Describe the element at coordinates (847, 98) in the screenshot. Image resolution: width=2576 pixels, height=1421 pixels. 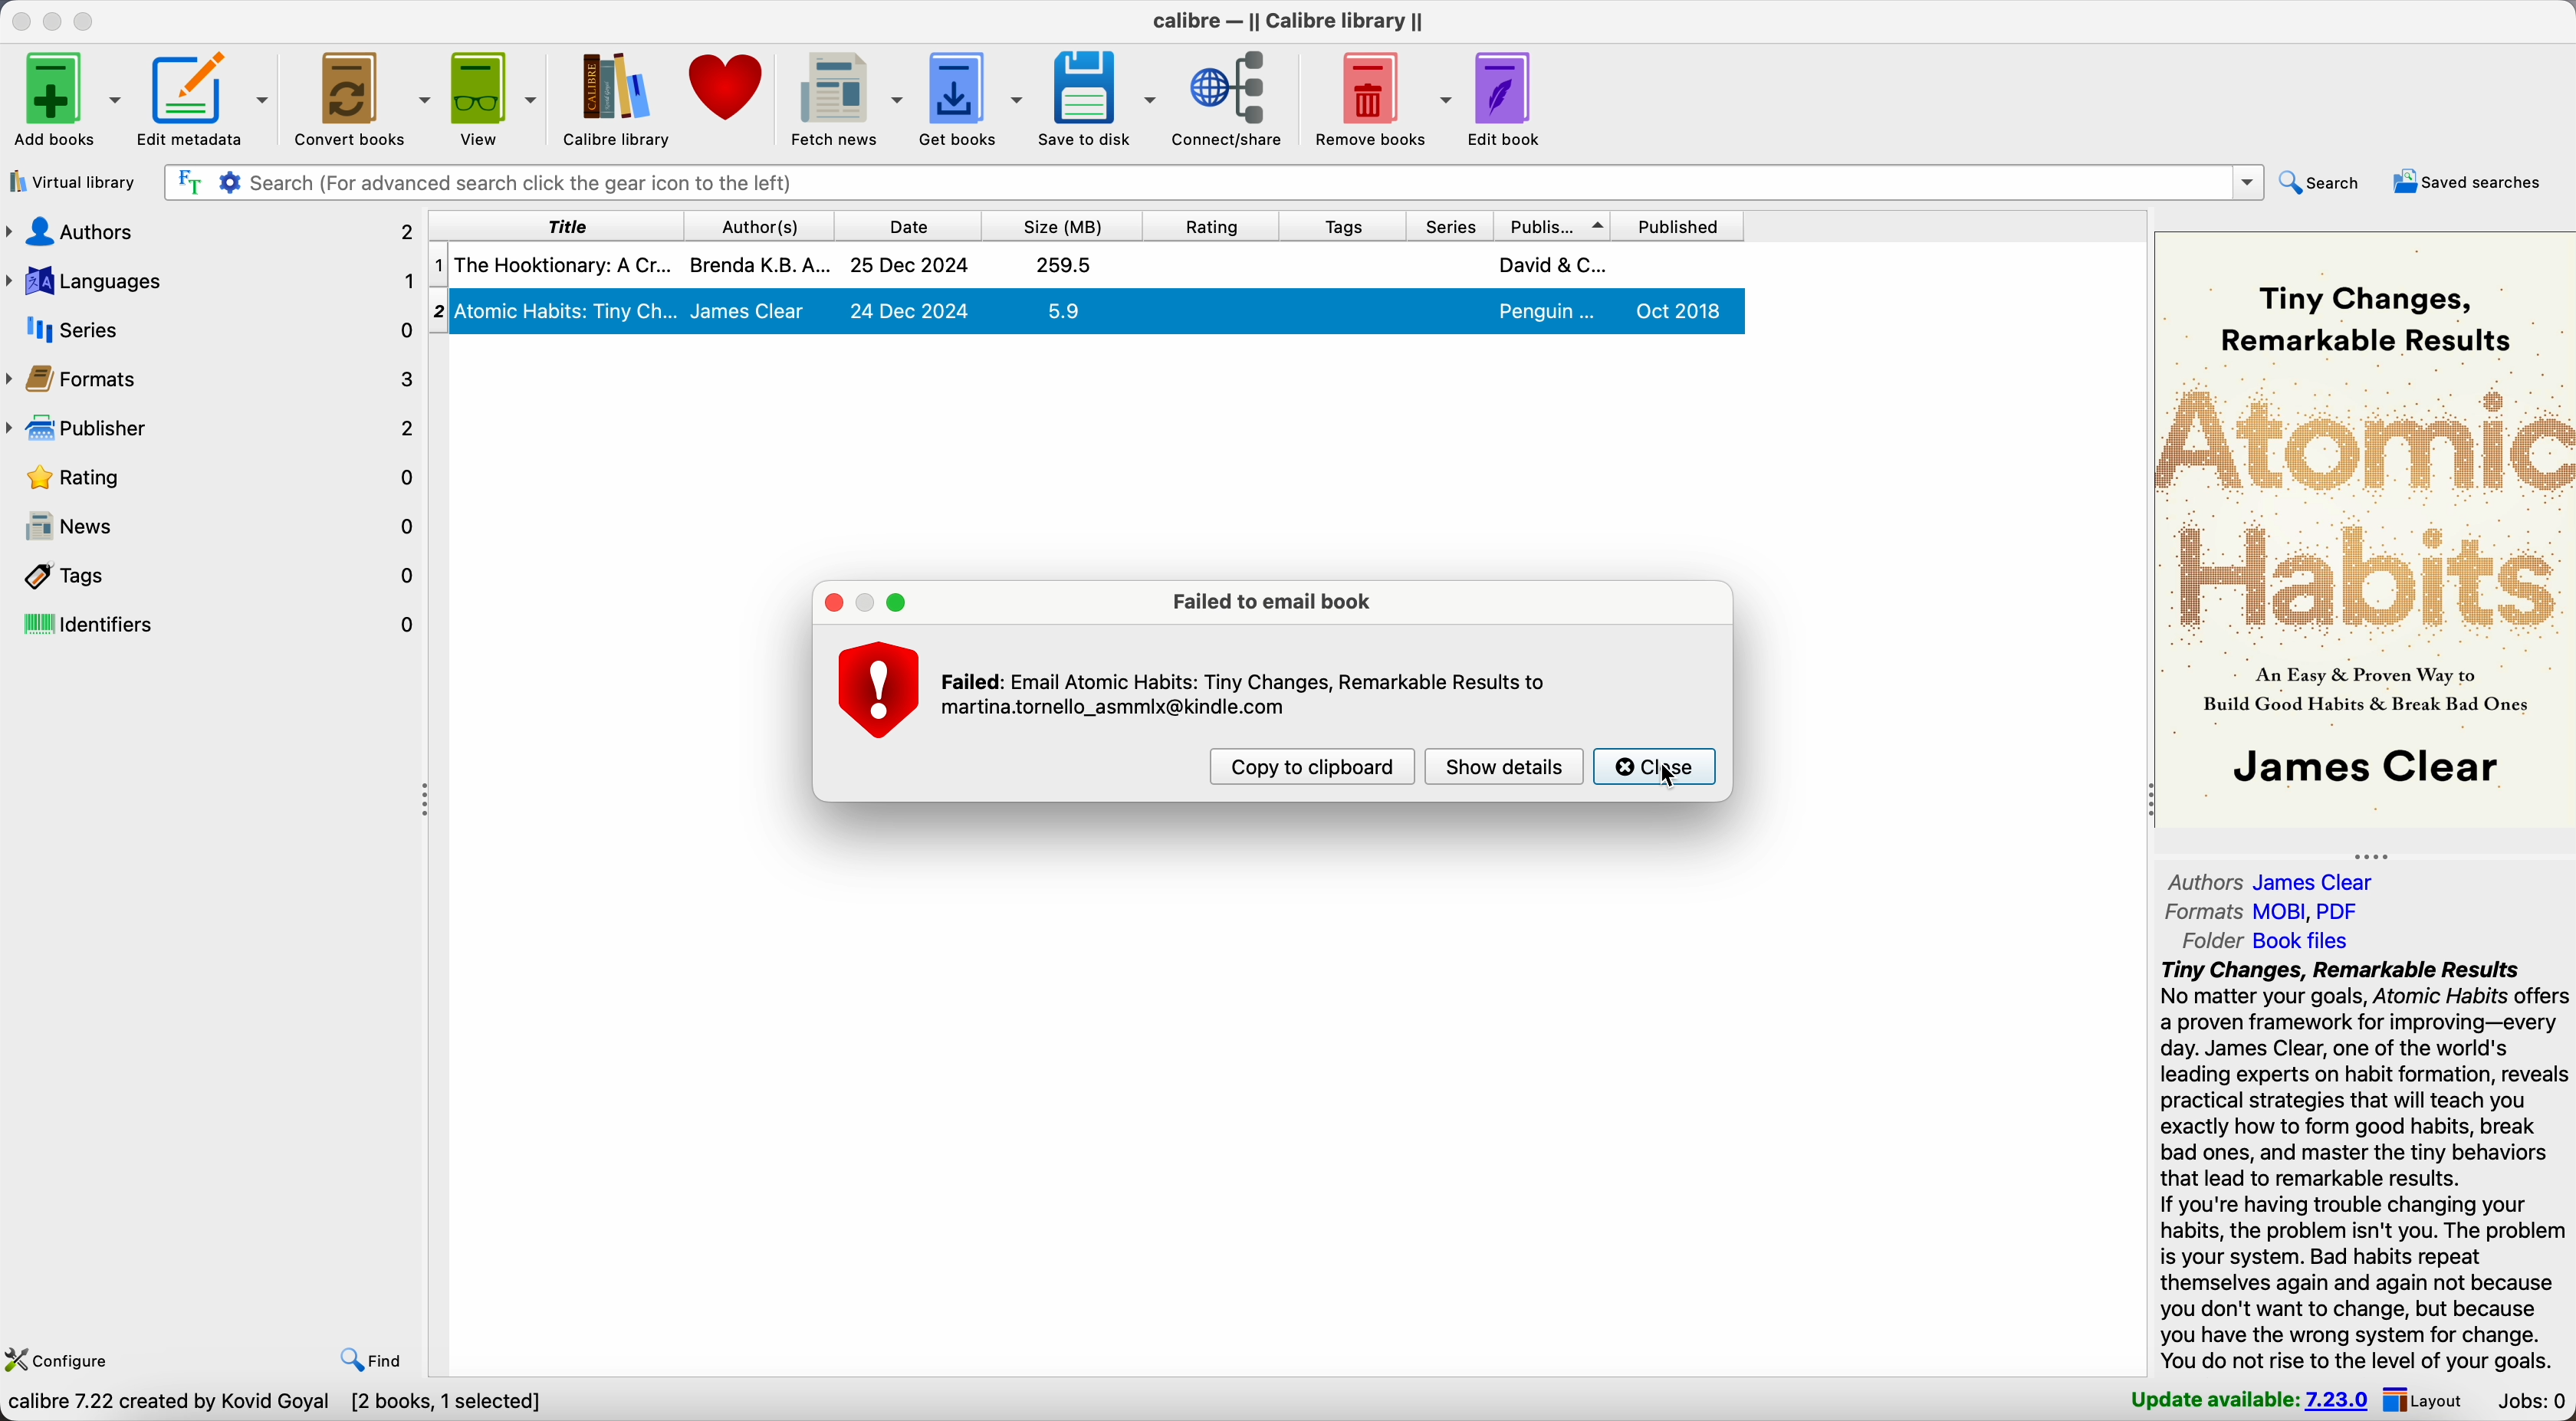
I see `fetch news` at that location.